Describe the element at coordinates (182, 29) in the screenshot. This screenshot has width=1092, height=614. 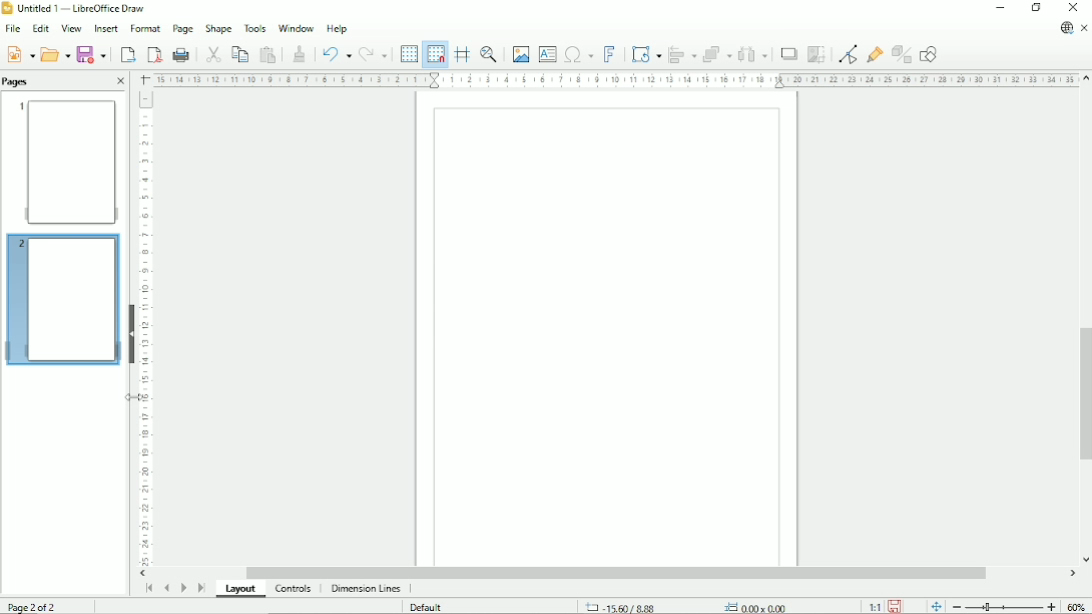
I see `Page` at that location.